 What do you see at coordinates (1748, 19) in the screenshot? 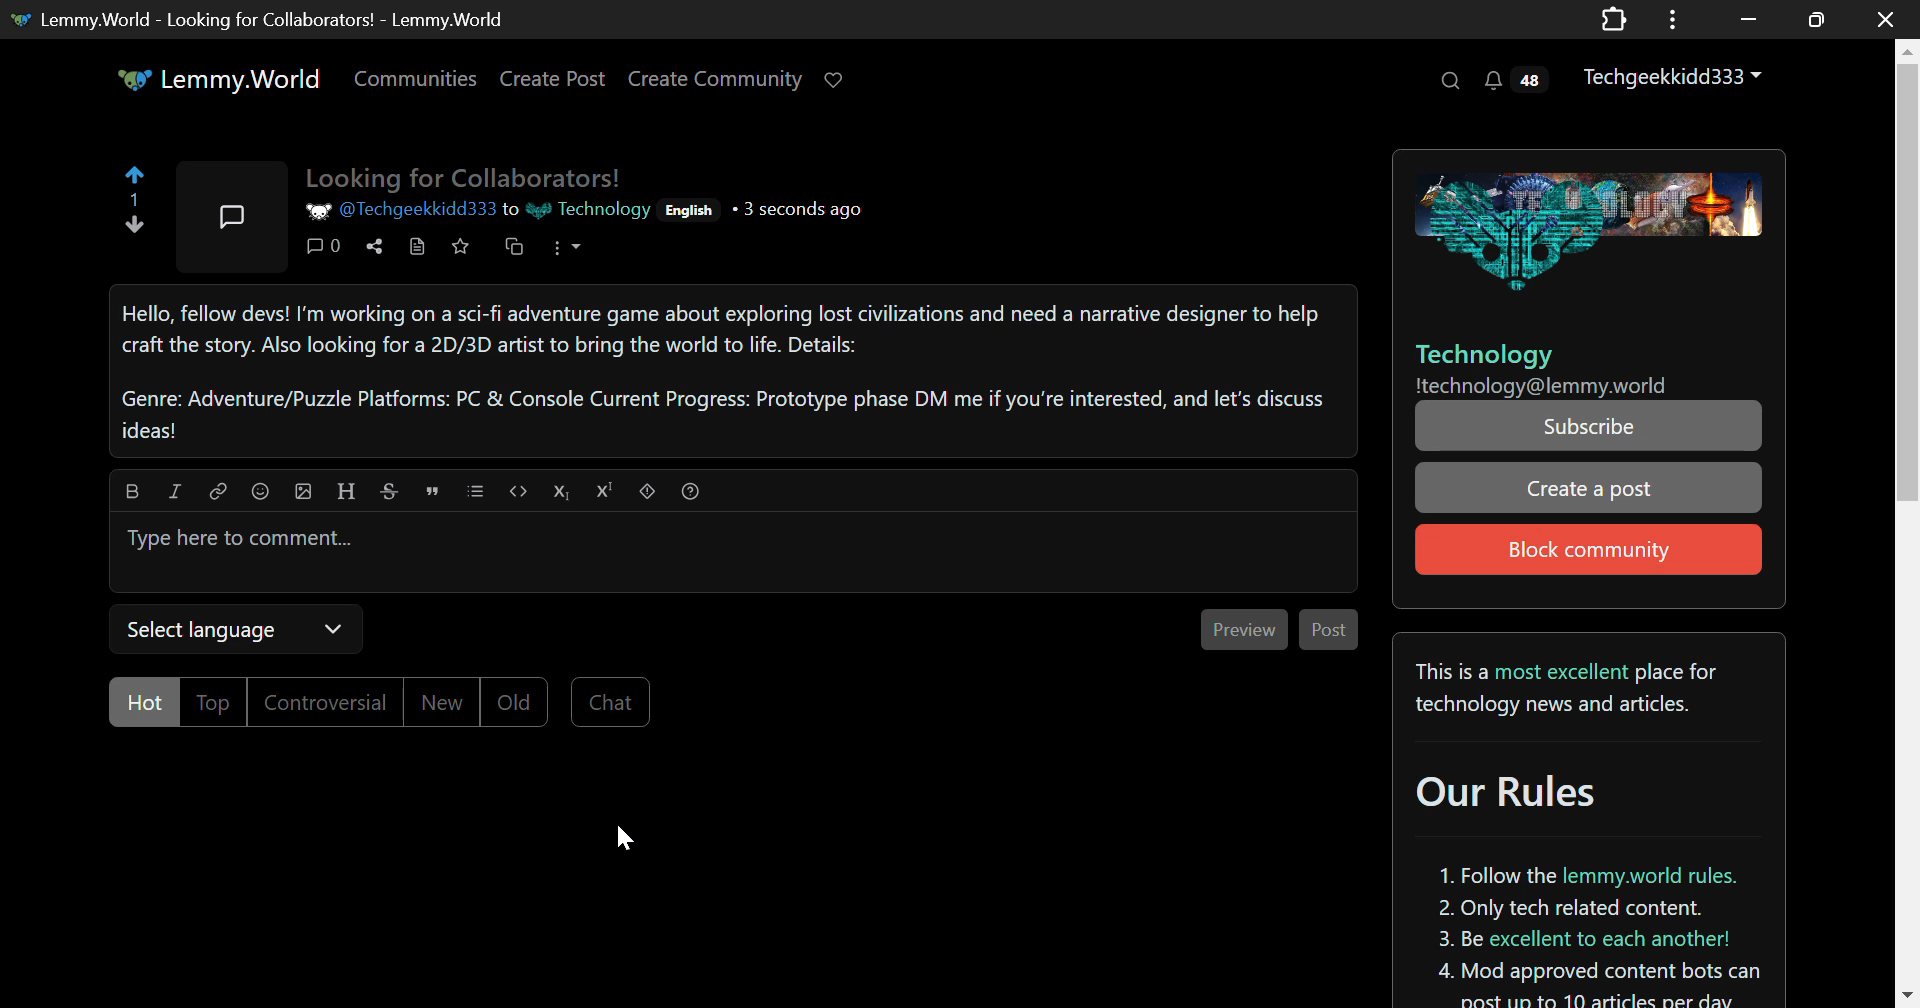
I see `Restore Down` at bounding box center [1748, 19].